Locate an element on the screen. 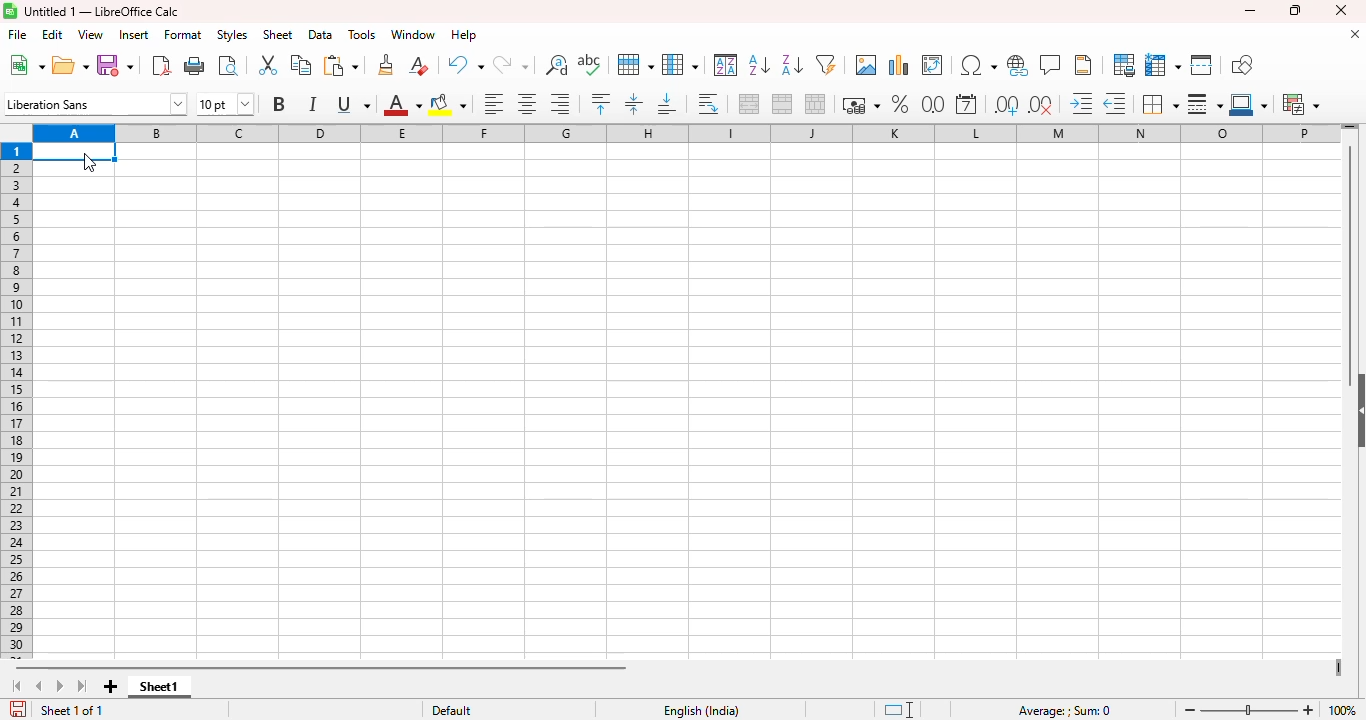 The image size is (1366, 720). print is located at coordinates (196, 65).